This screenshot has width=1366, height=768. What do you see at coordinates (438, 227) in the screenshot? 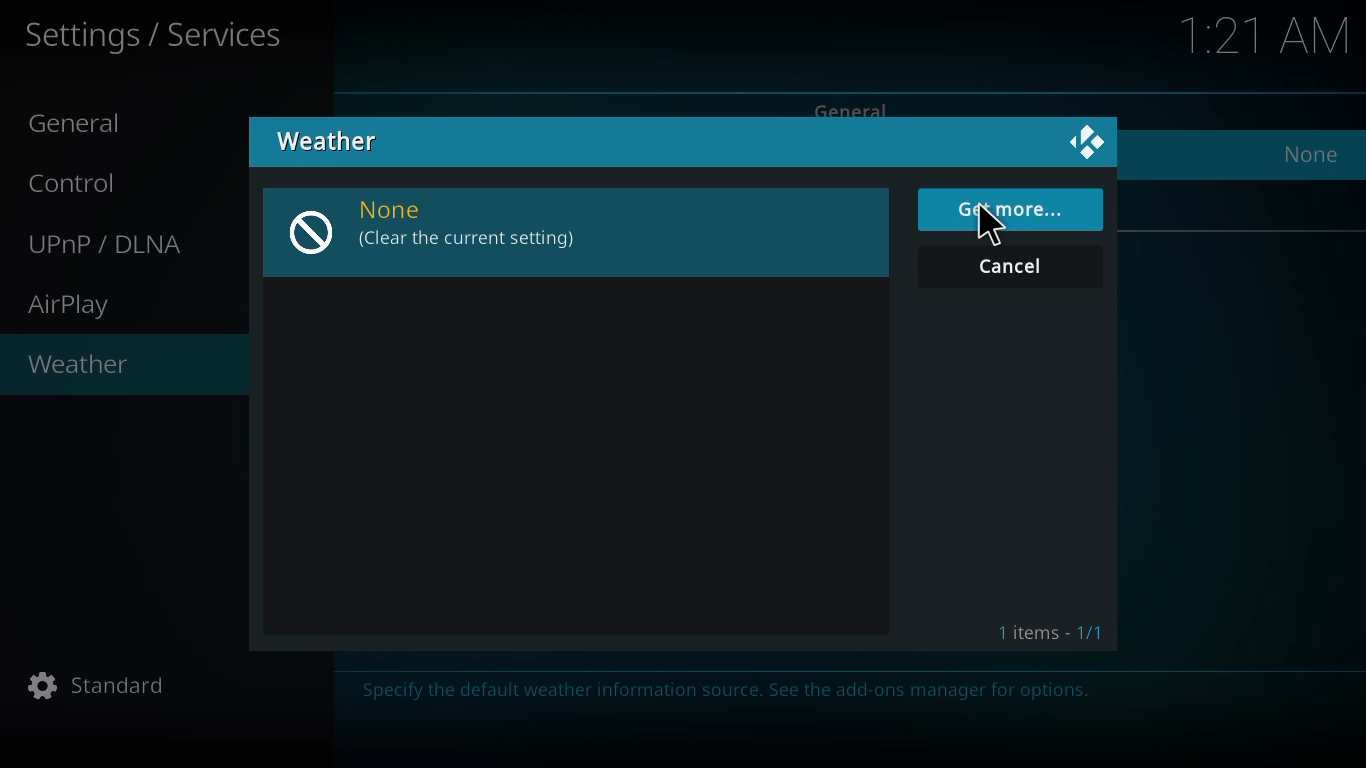
I see `none` at bounding box center [438, 227].